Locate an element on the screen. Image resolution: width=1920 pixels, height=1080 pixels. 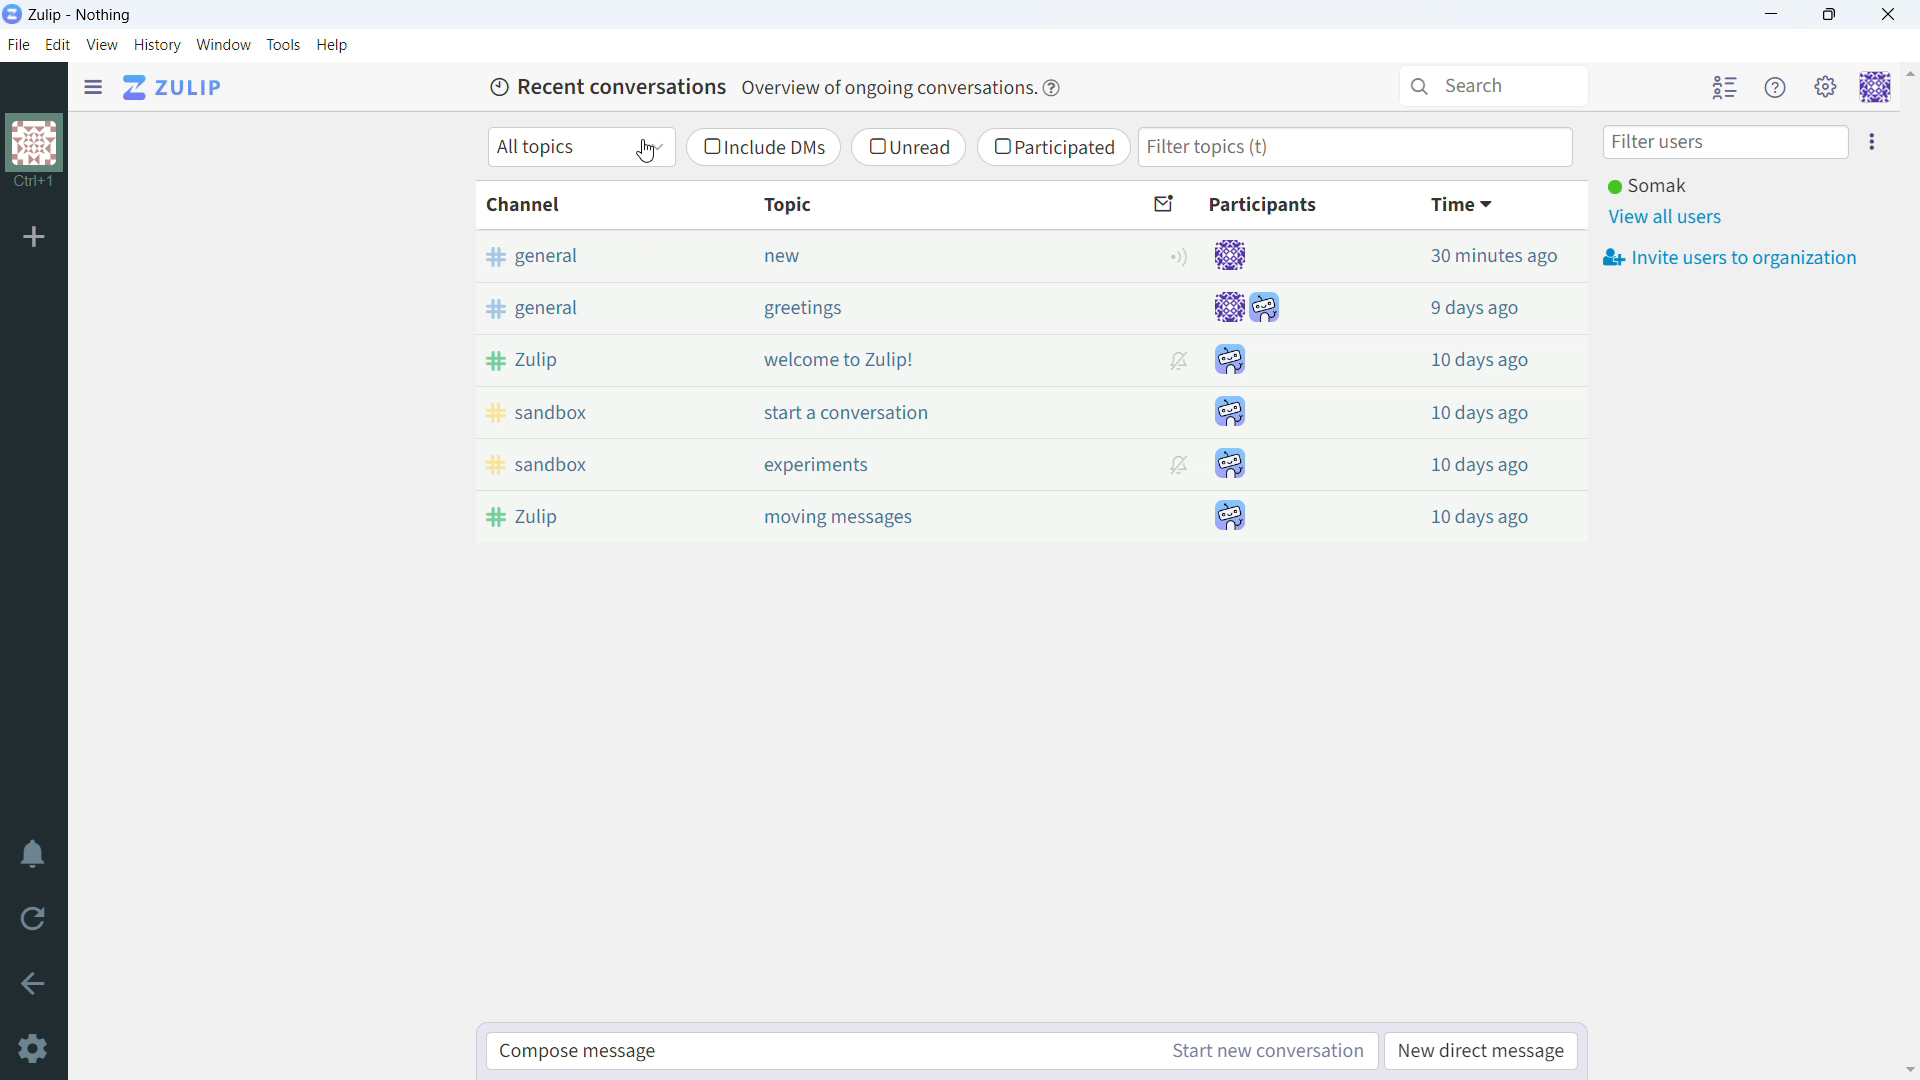
participants is located at coordinates (1286, 208).